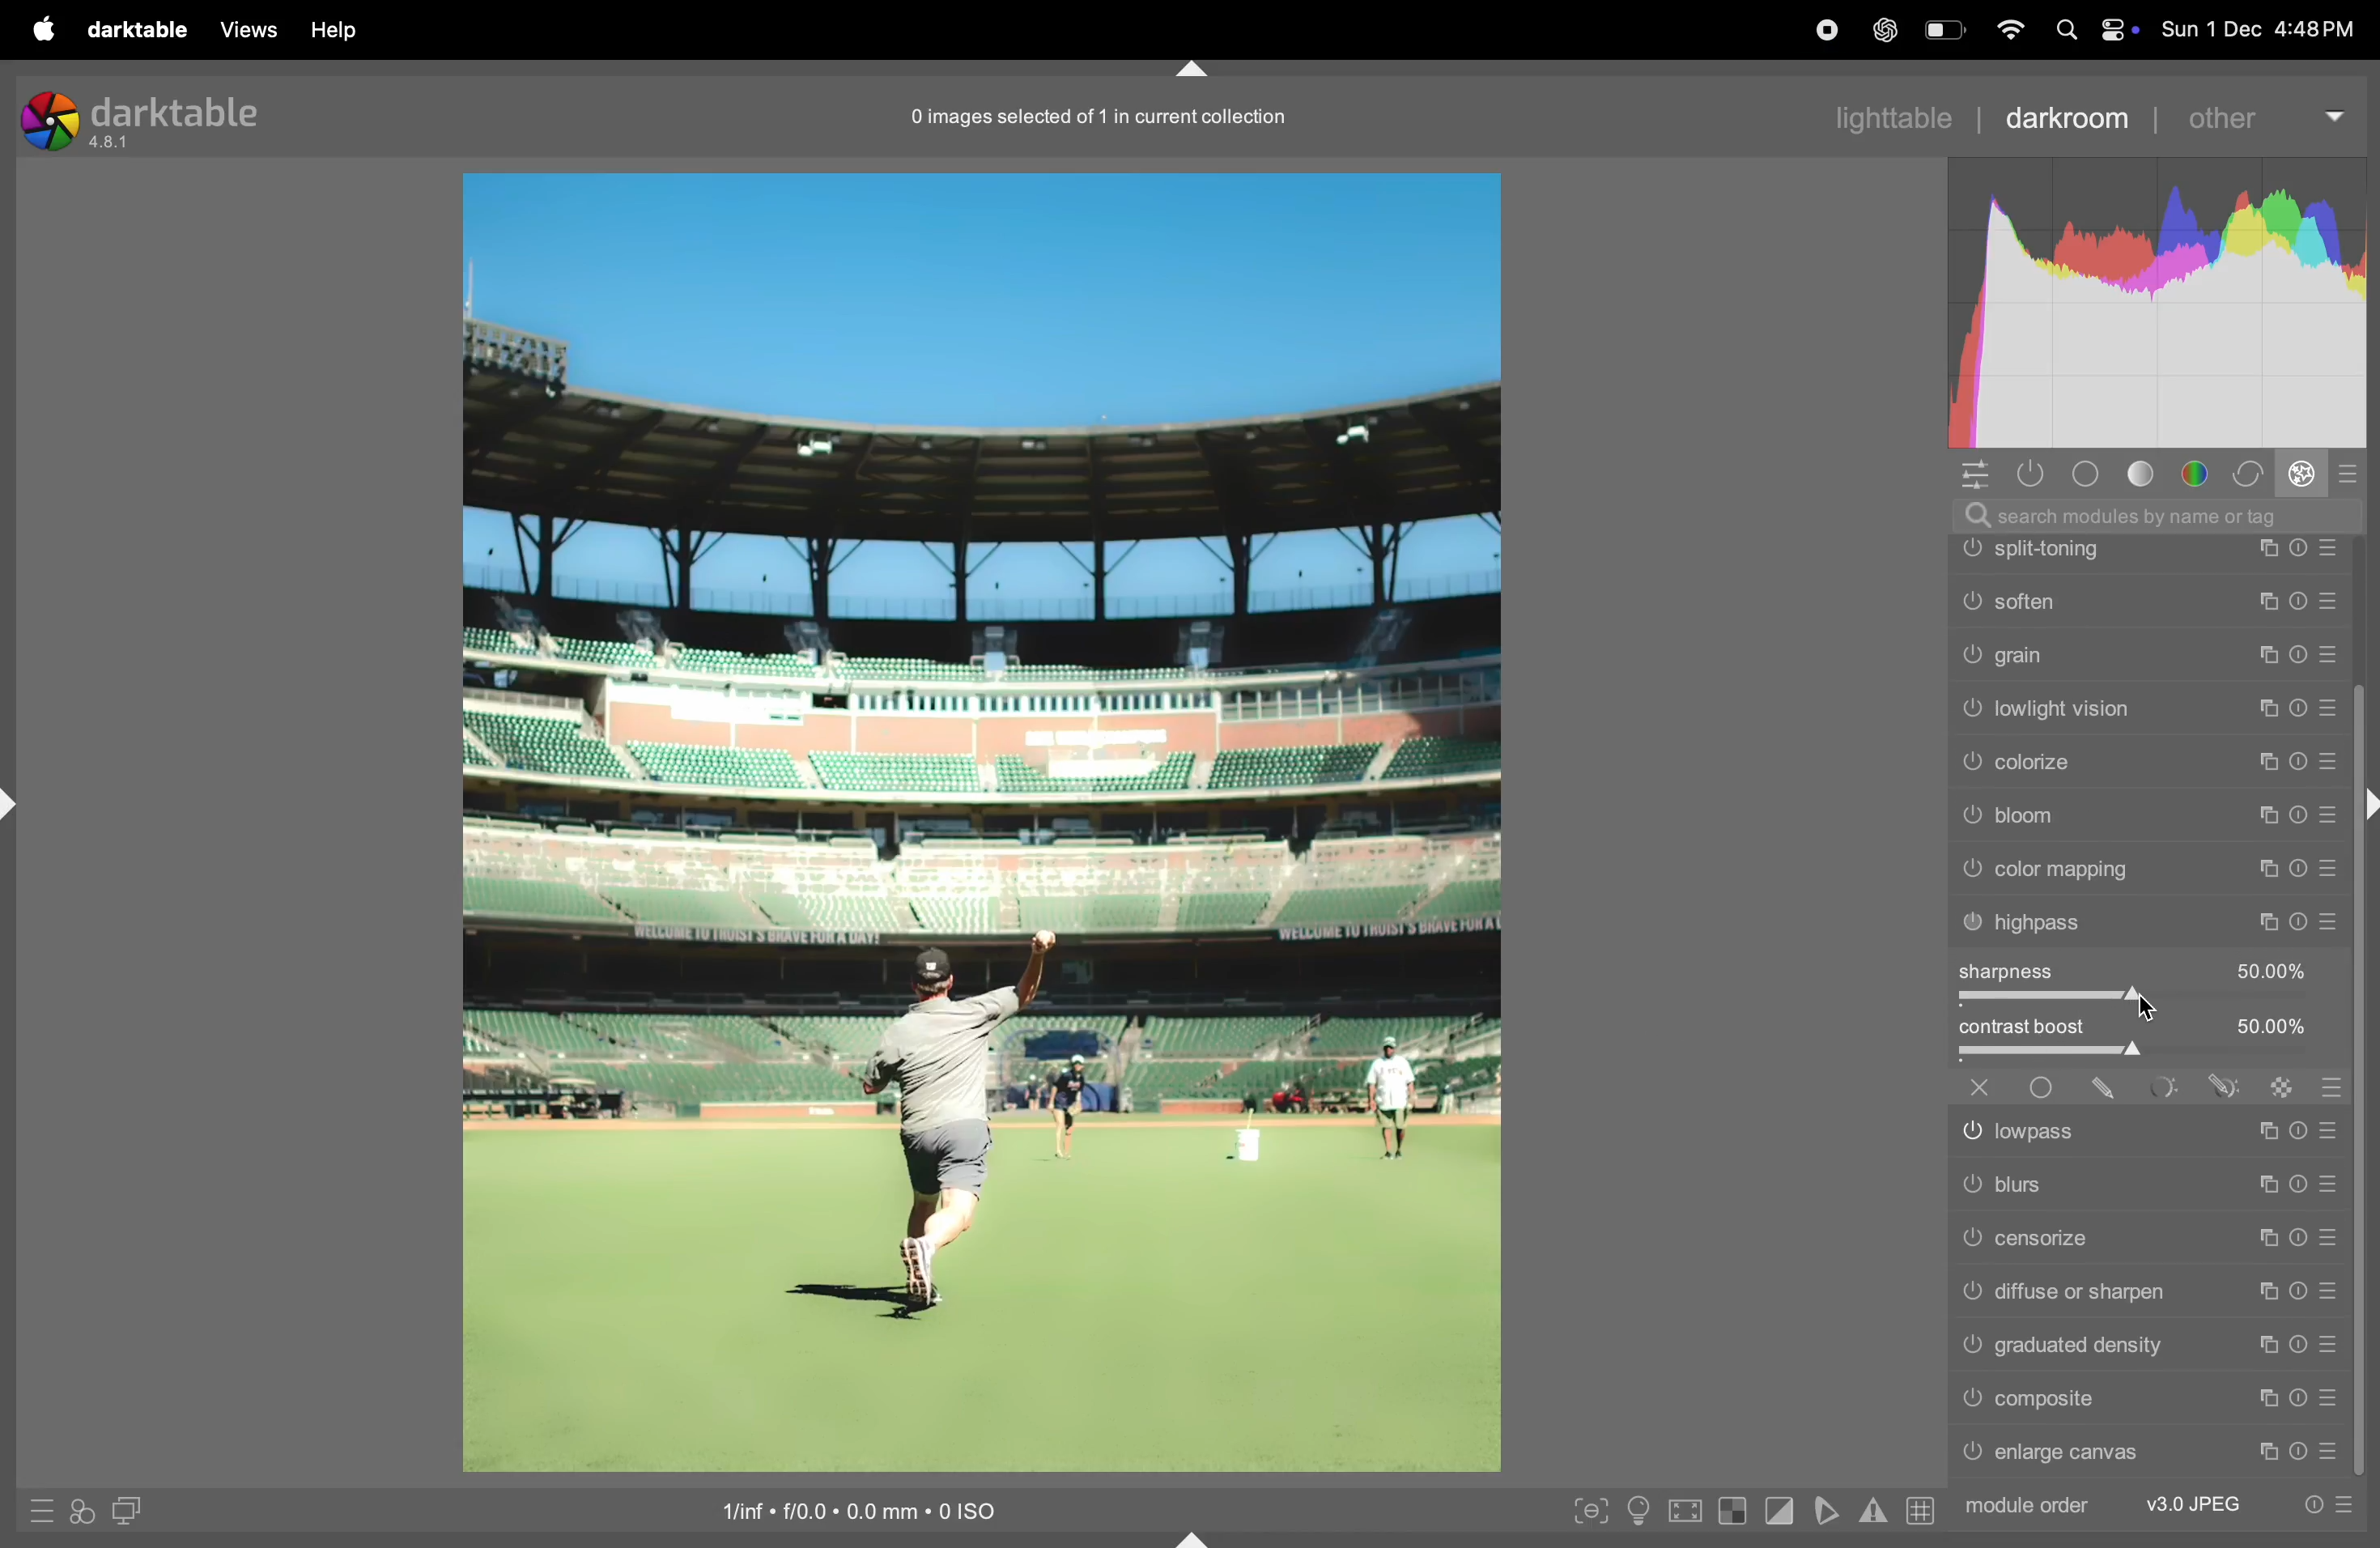 The height and width of the screenshot is (1548, 2380). I want to click on vignetting, so click(2148, 653).